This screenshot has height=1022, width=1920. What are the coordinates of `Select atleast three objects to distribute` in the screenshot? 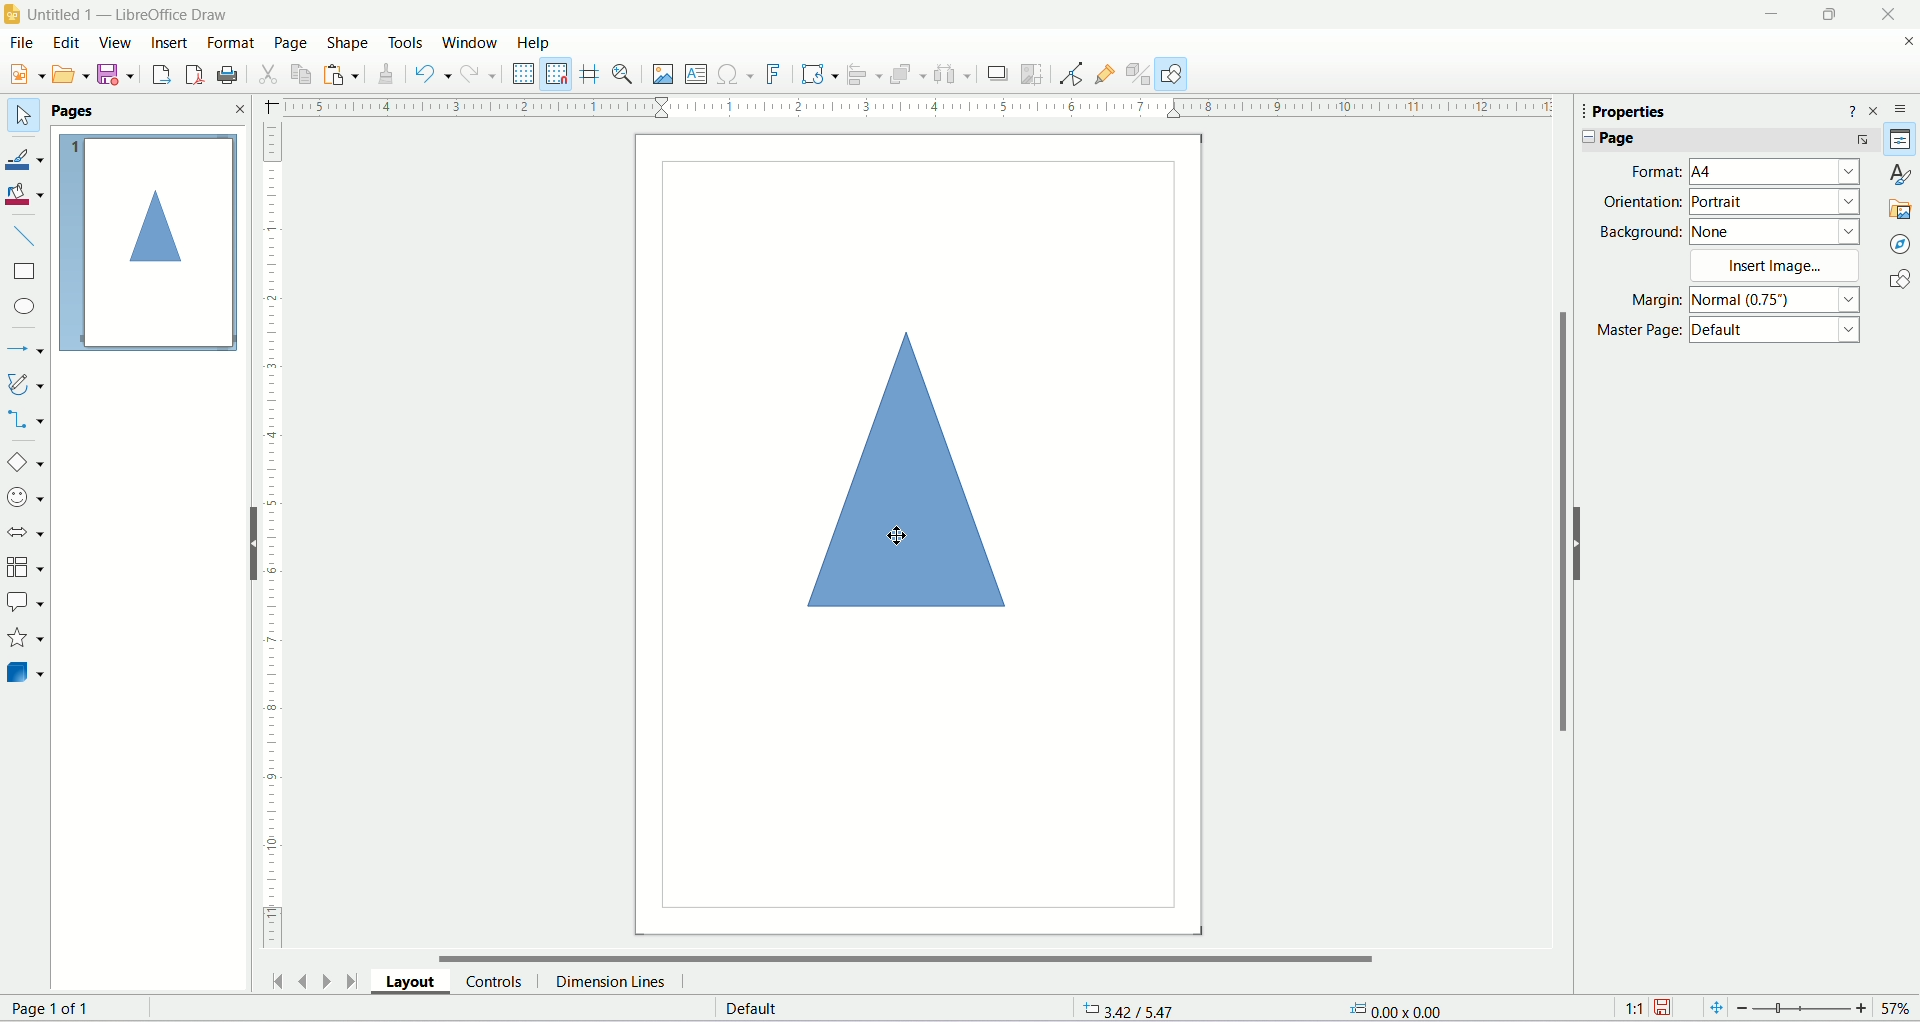 It's located at (951, 74).